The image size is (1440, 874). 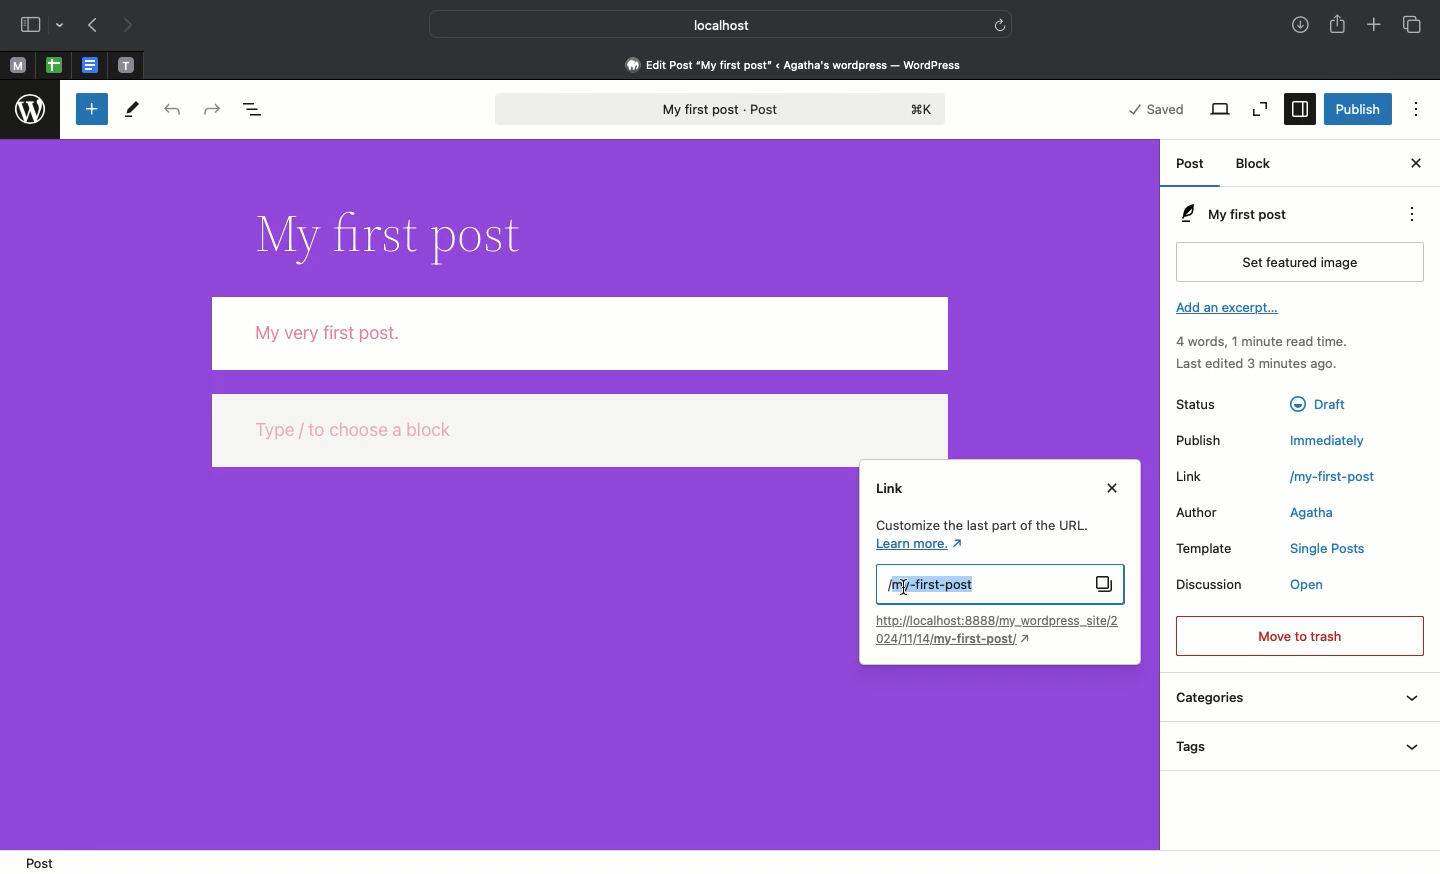 I want to click on Tags, so click(x=1303, y=744).